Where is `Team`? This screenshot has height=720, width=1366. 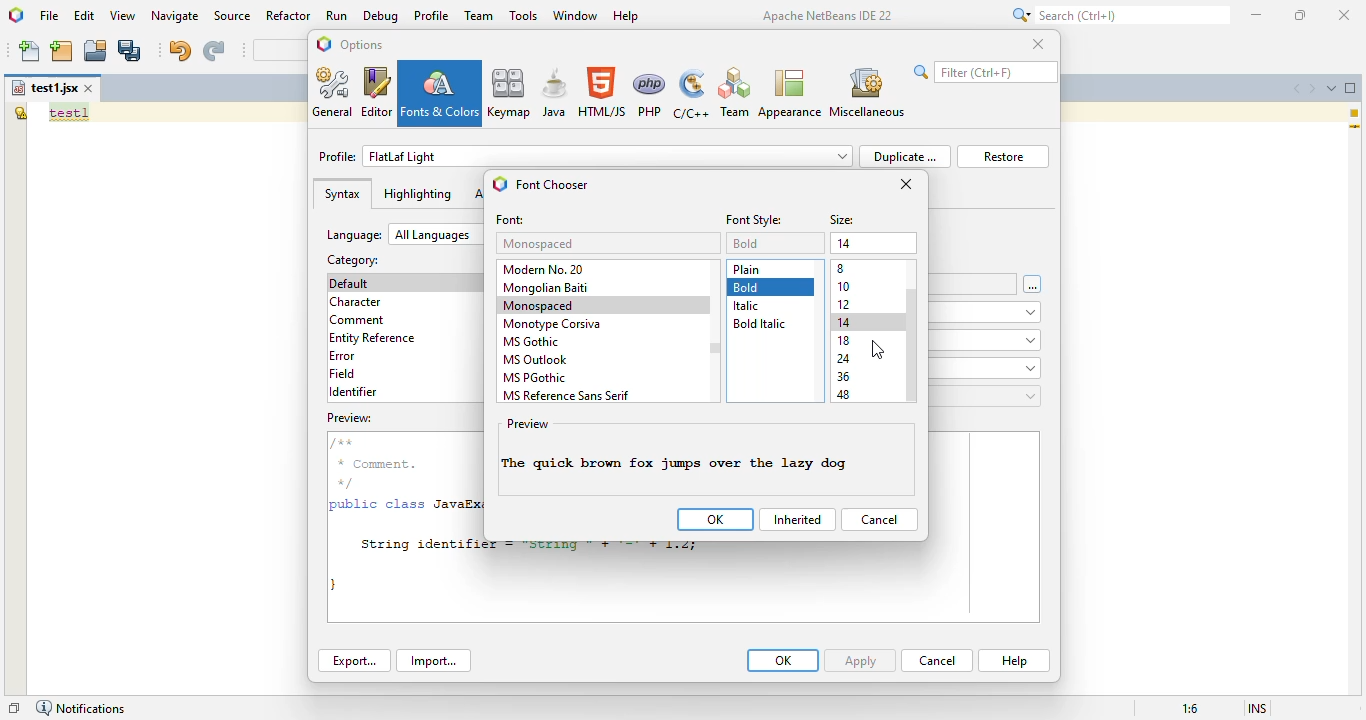
Team is located at coordinates (734, 93).